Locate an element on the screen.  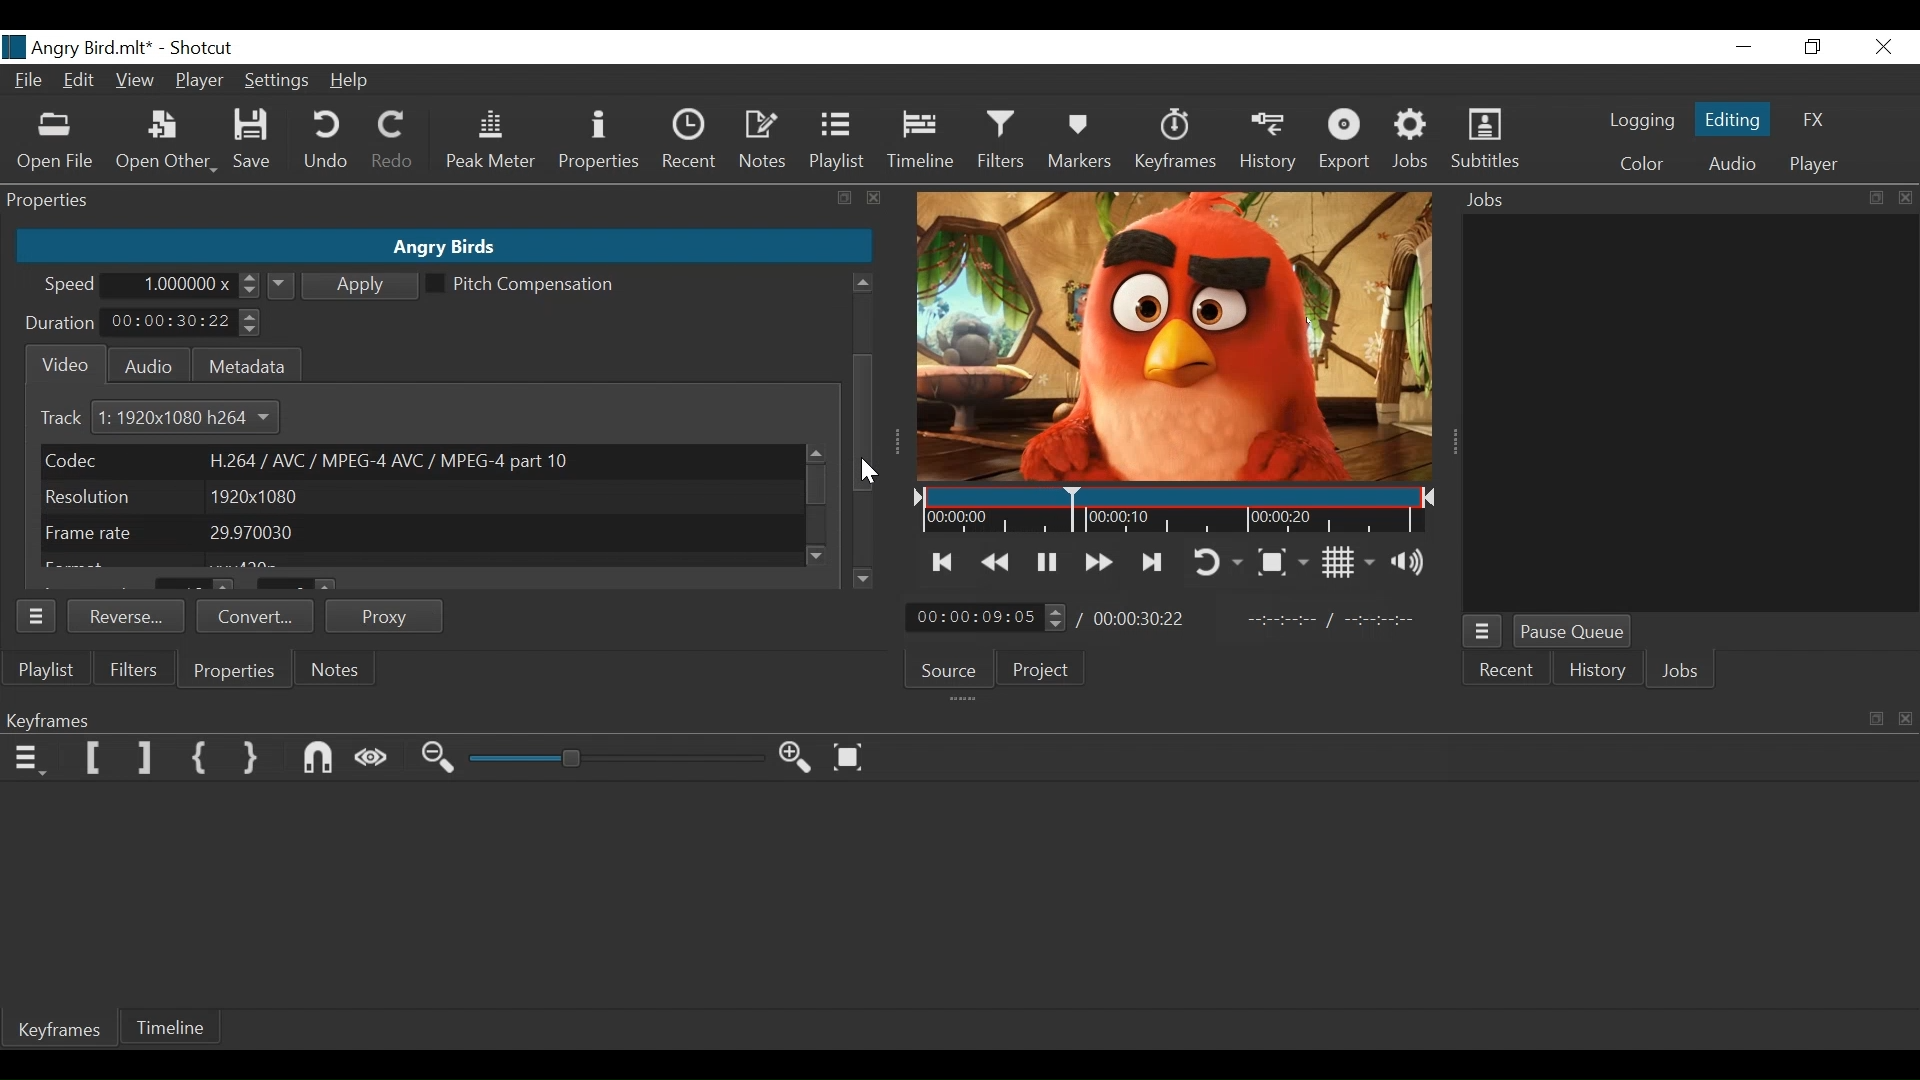
Filters is located at coordinates (999, 143).